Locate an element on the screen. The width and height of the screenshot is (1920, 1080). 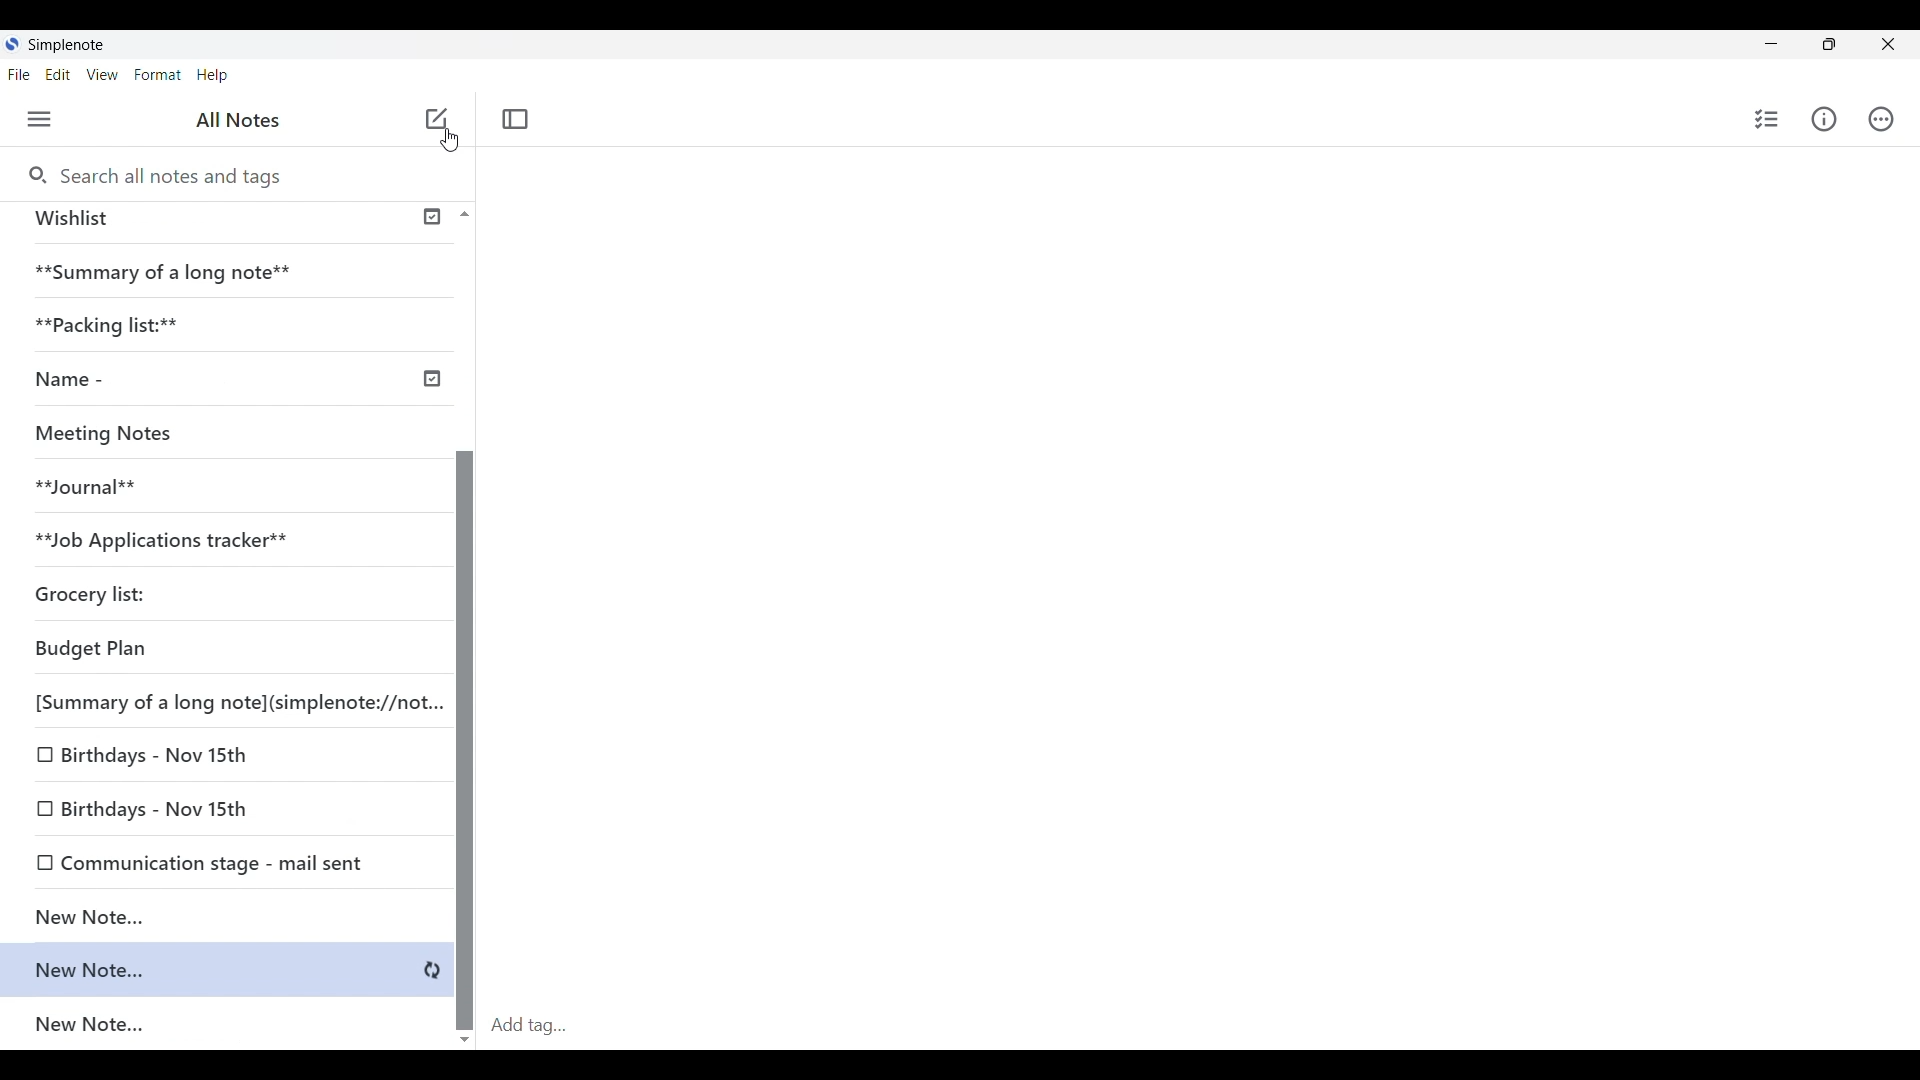
Meeting Notes is located at coordinates (119, 437).